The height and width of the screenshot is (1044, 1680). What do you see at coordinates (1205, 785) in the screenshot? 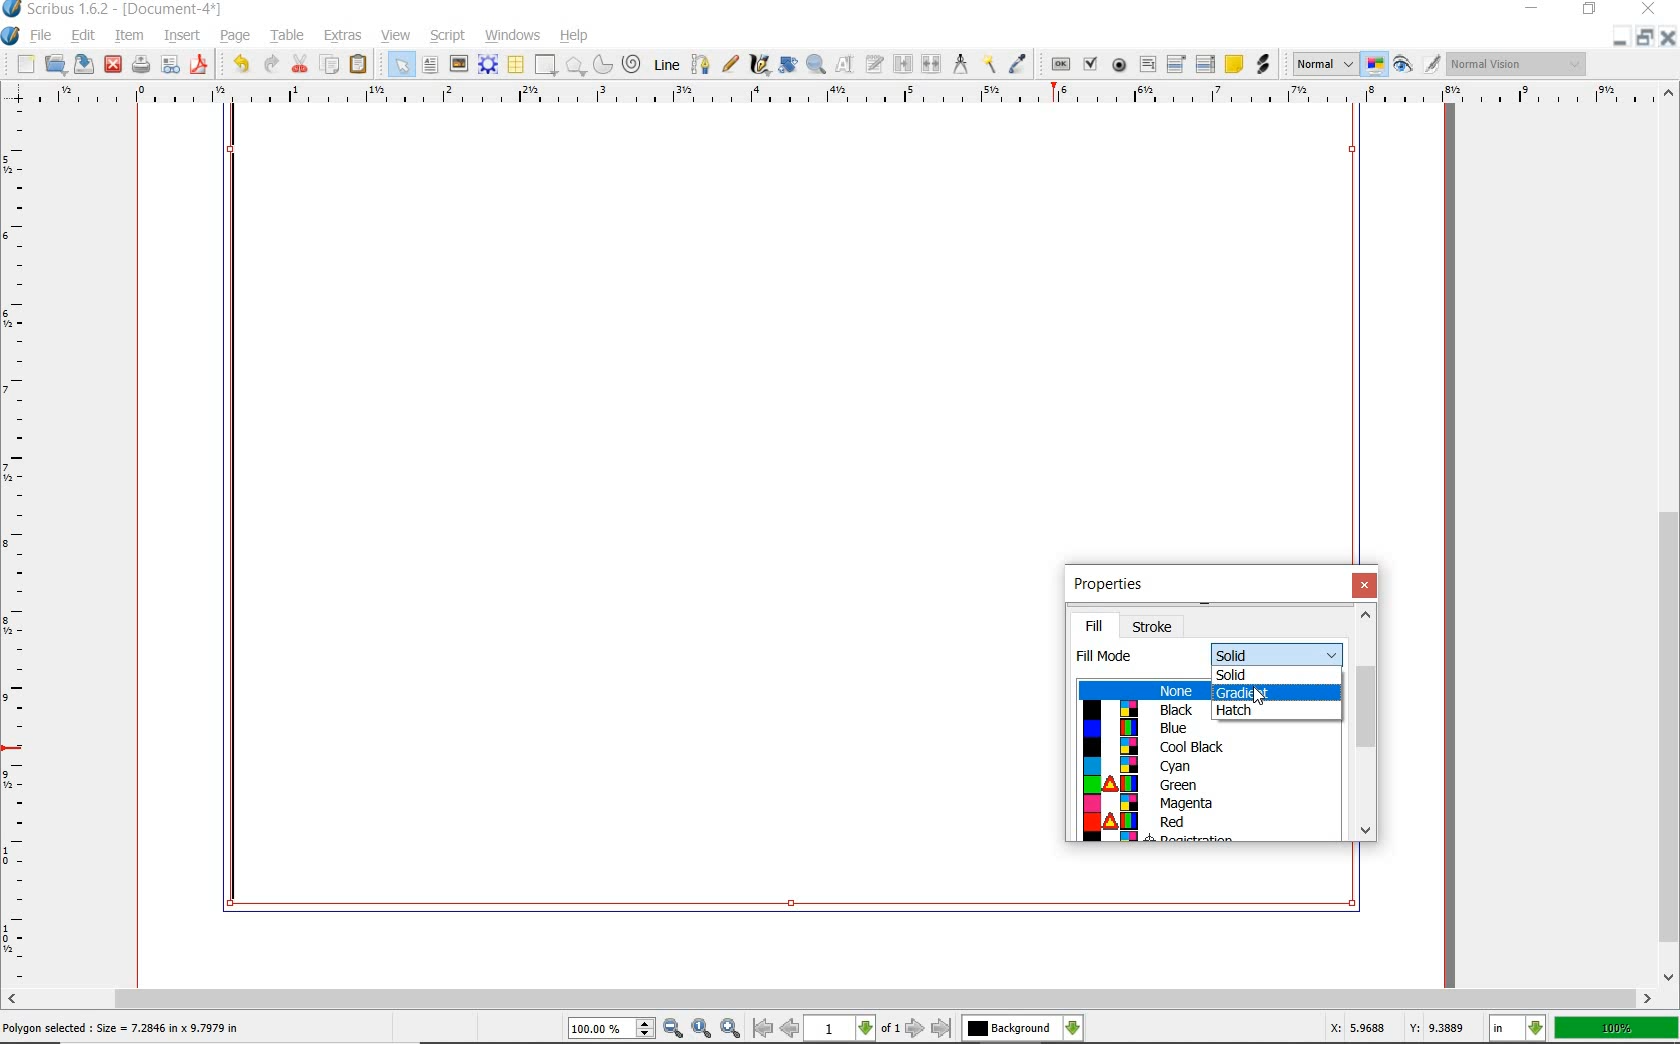
I see `Green` at bounding box center [1205, 785].